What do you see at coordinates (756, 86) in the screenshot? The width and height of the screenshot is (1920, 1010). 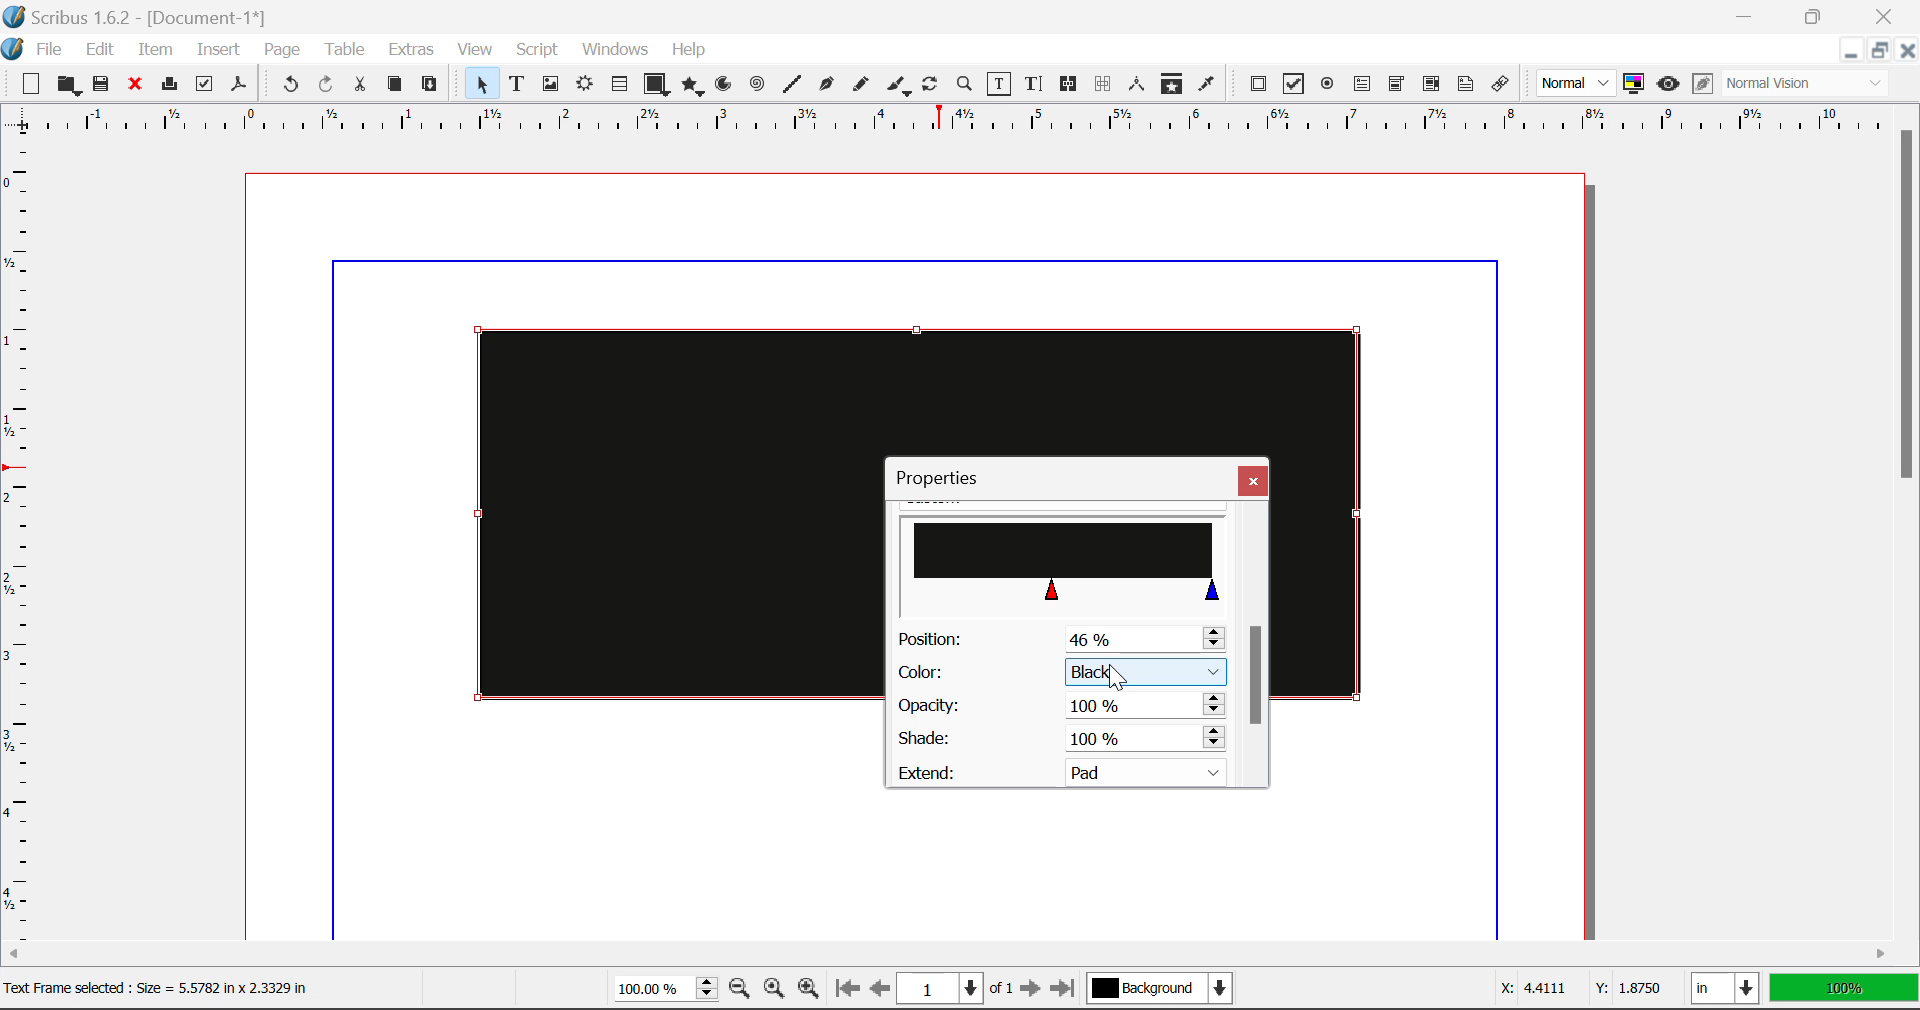 I see `Spirals` at bounding box center [756, 86].